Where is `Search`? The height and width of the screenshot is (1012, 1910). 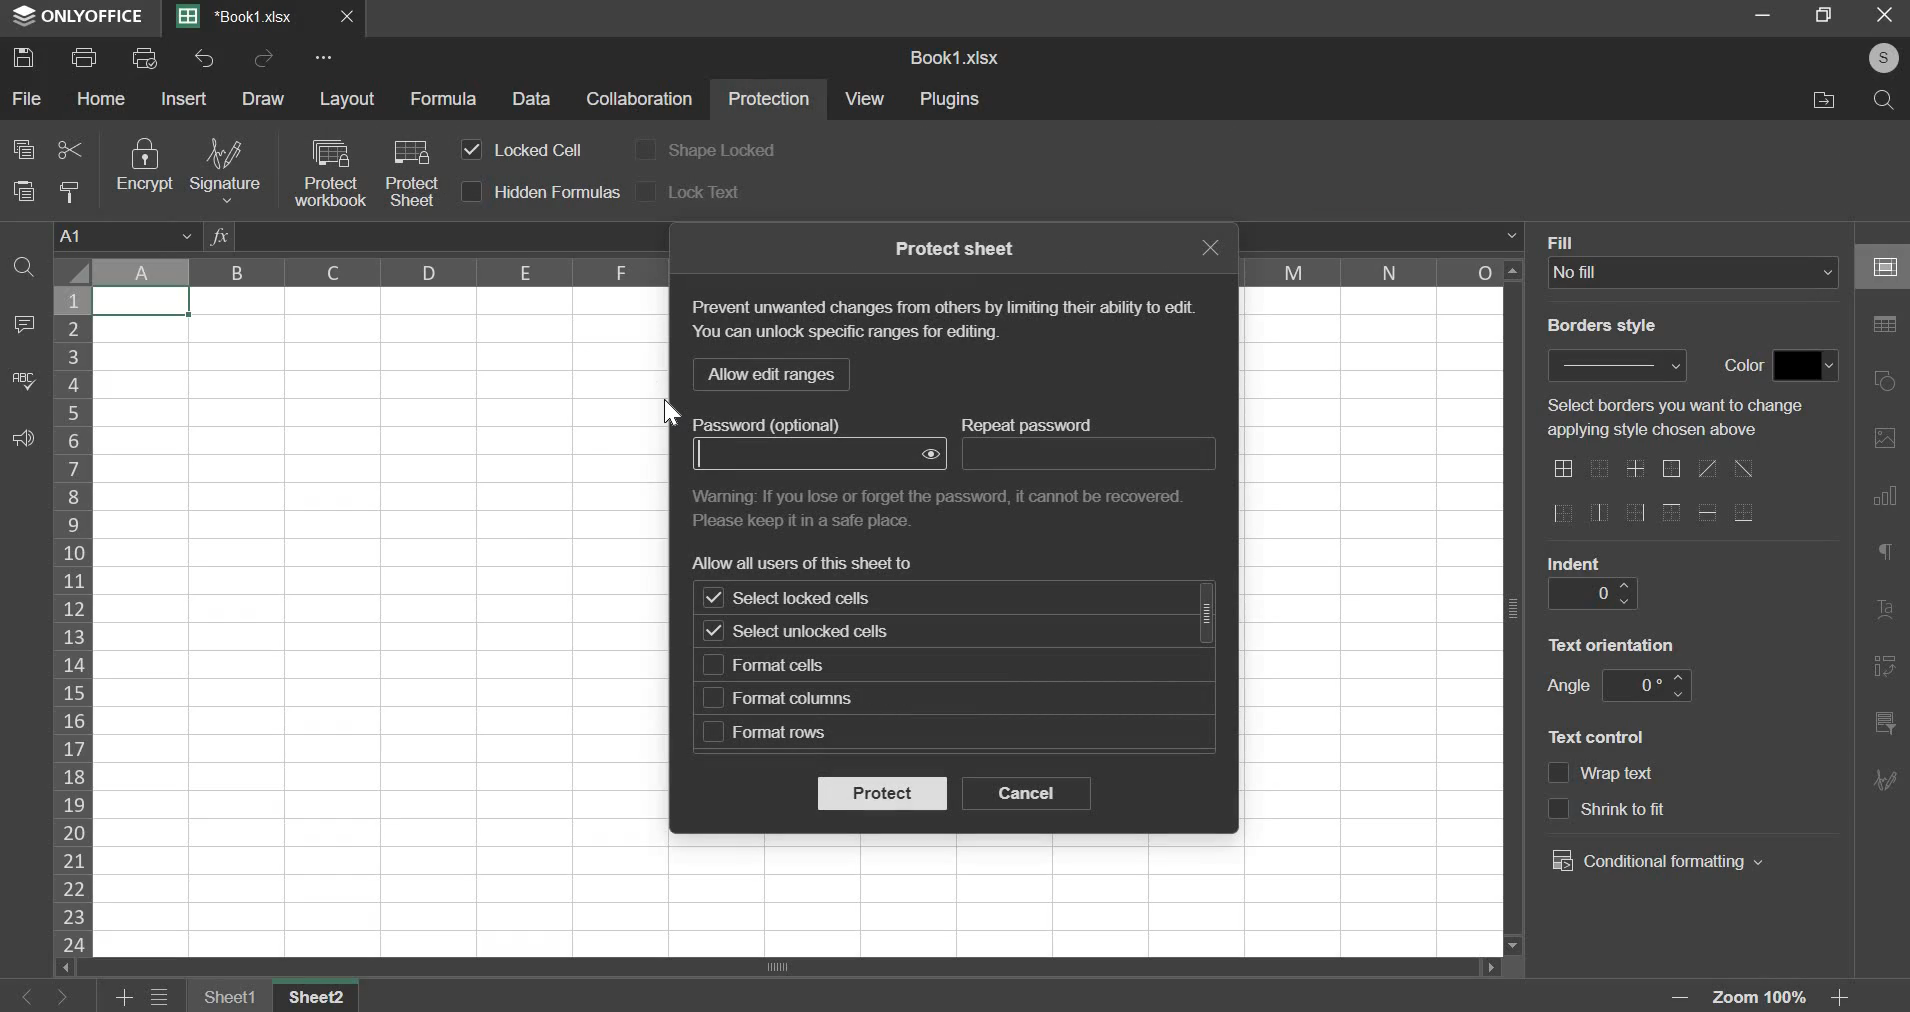 Search is located at coordinates (1885, 101).